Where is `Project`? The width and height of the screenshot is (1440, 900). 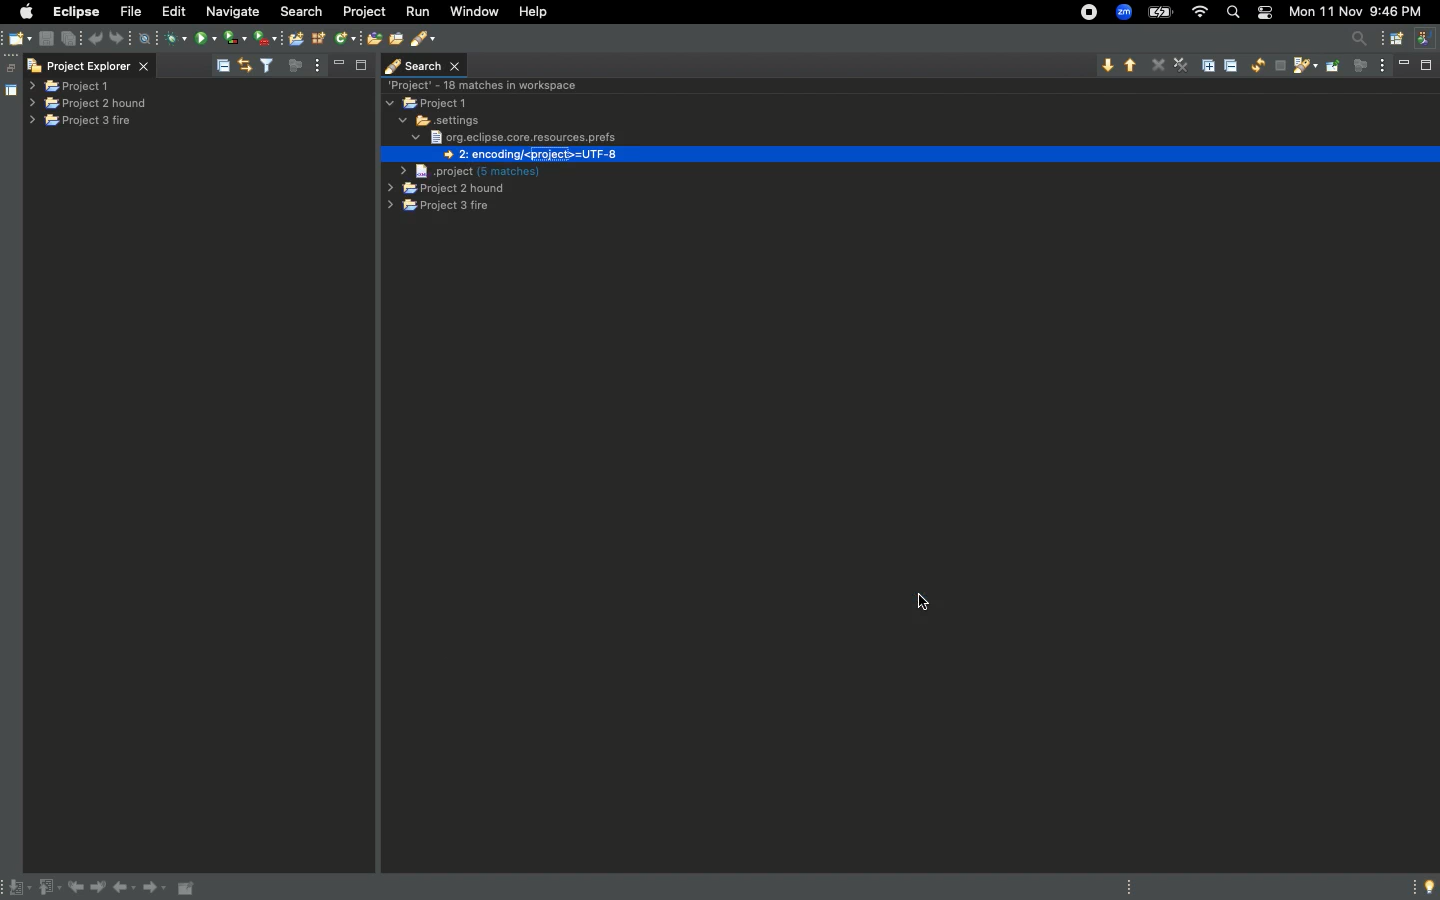 Project is located at coordinates (368, 12).